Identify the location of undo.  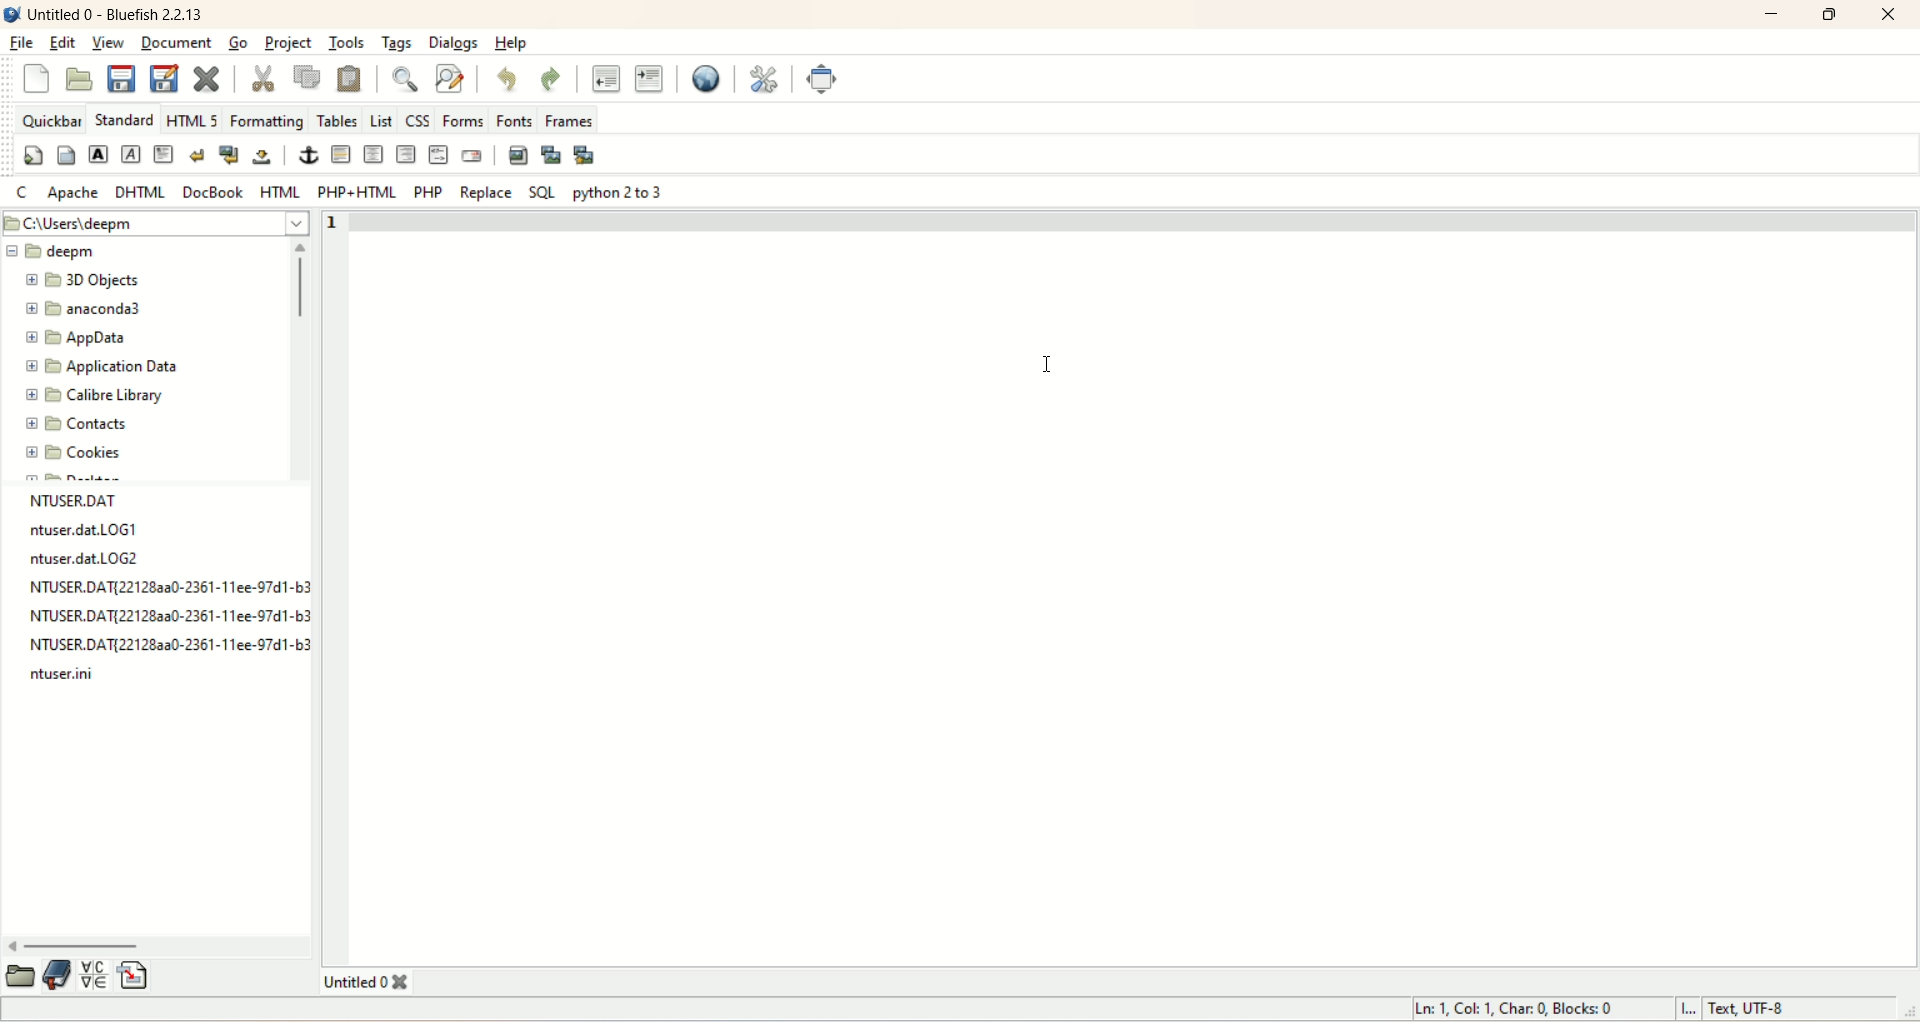
(505, 80).